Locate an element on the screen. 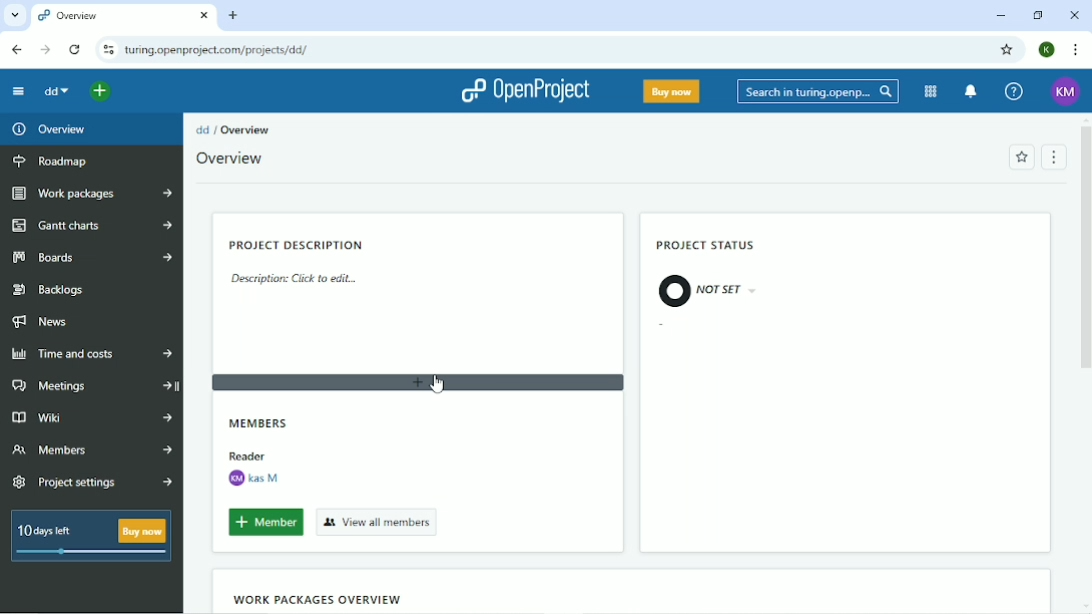 This screenshot has width=1092, height=614. Backlogs is located at coordinates (51, 290).